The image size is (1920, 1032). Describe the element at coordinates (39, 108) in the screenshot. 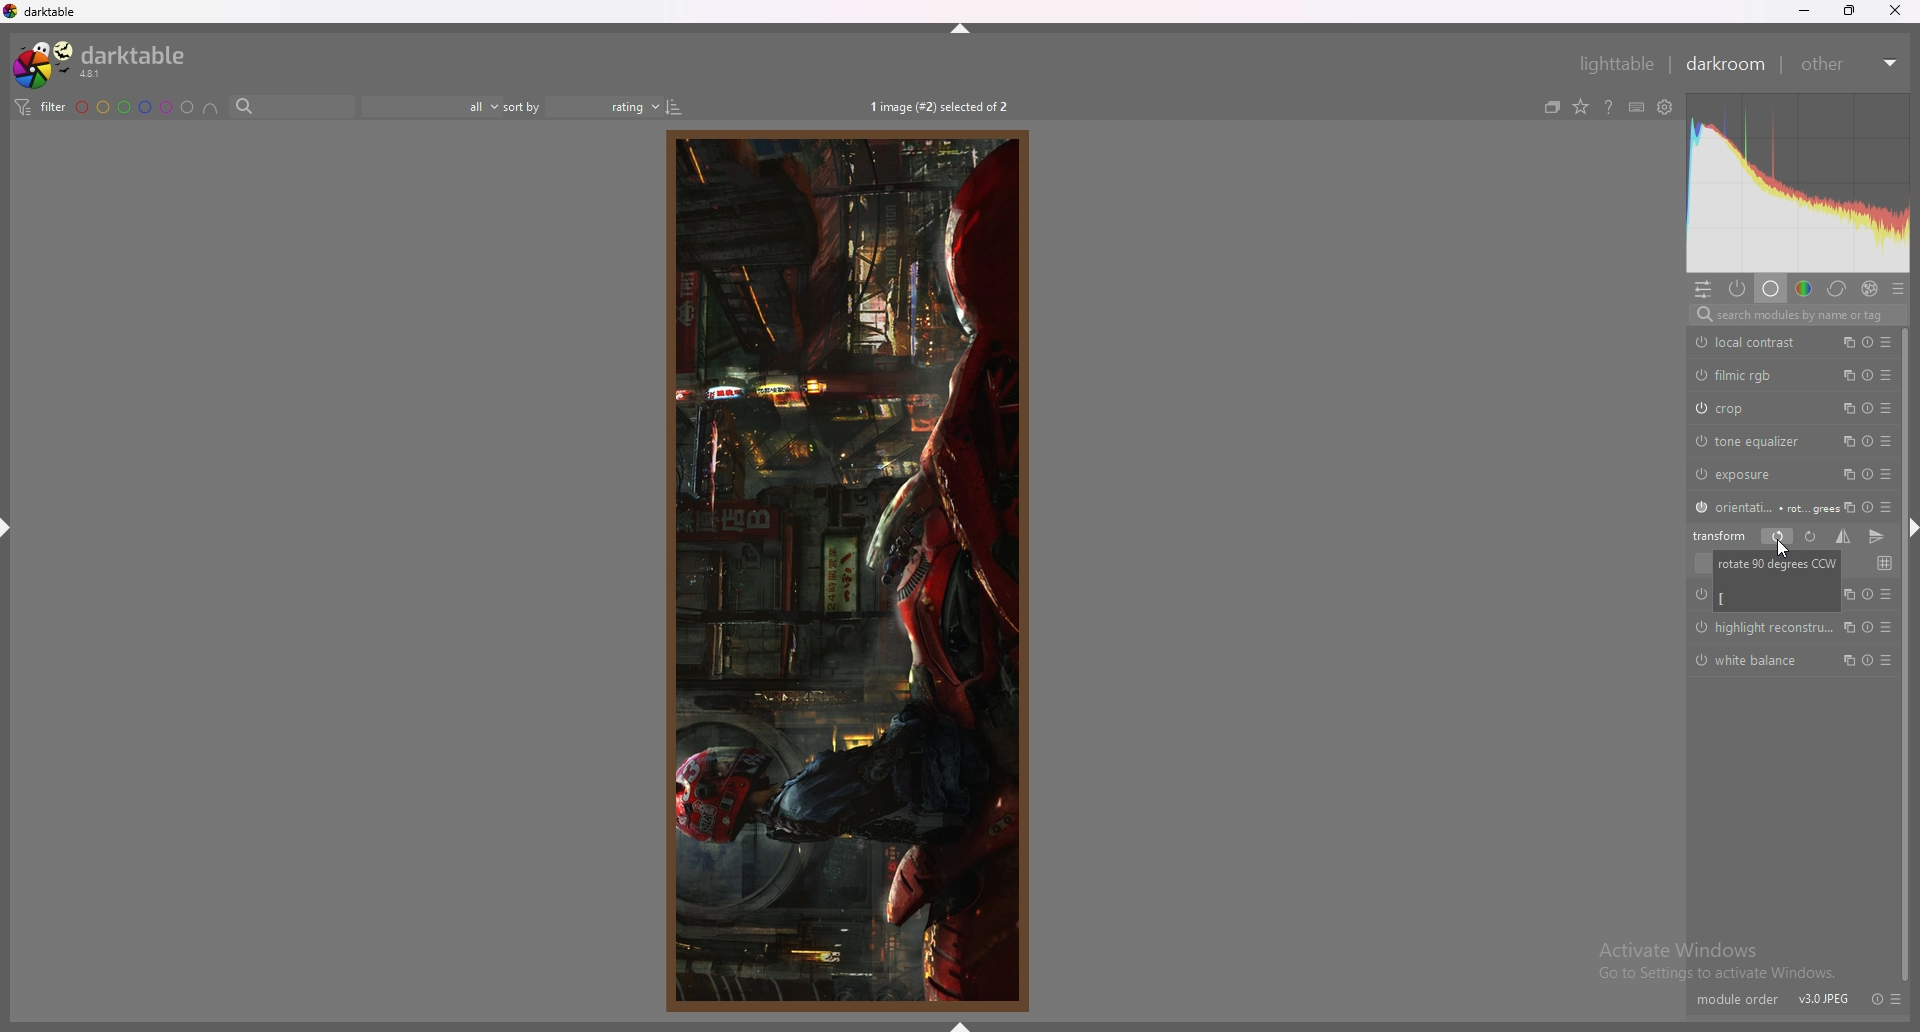

I see `filter` at that location.